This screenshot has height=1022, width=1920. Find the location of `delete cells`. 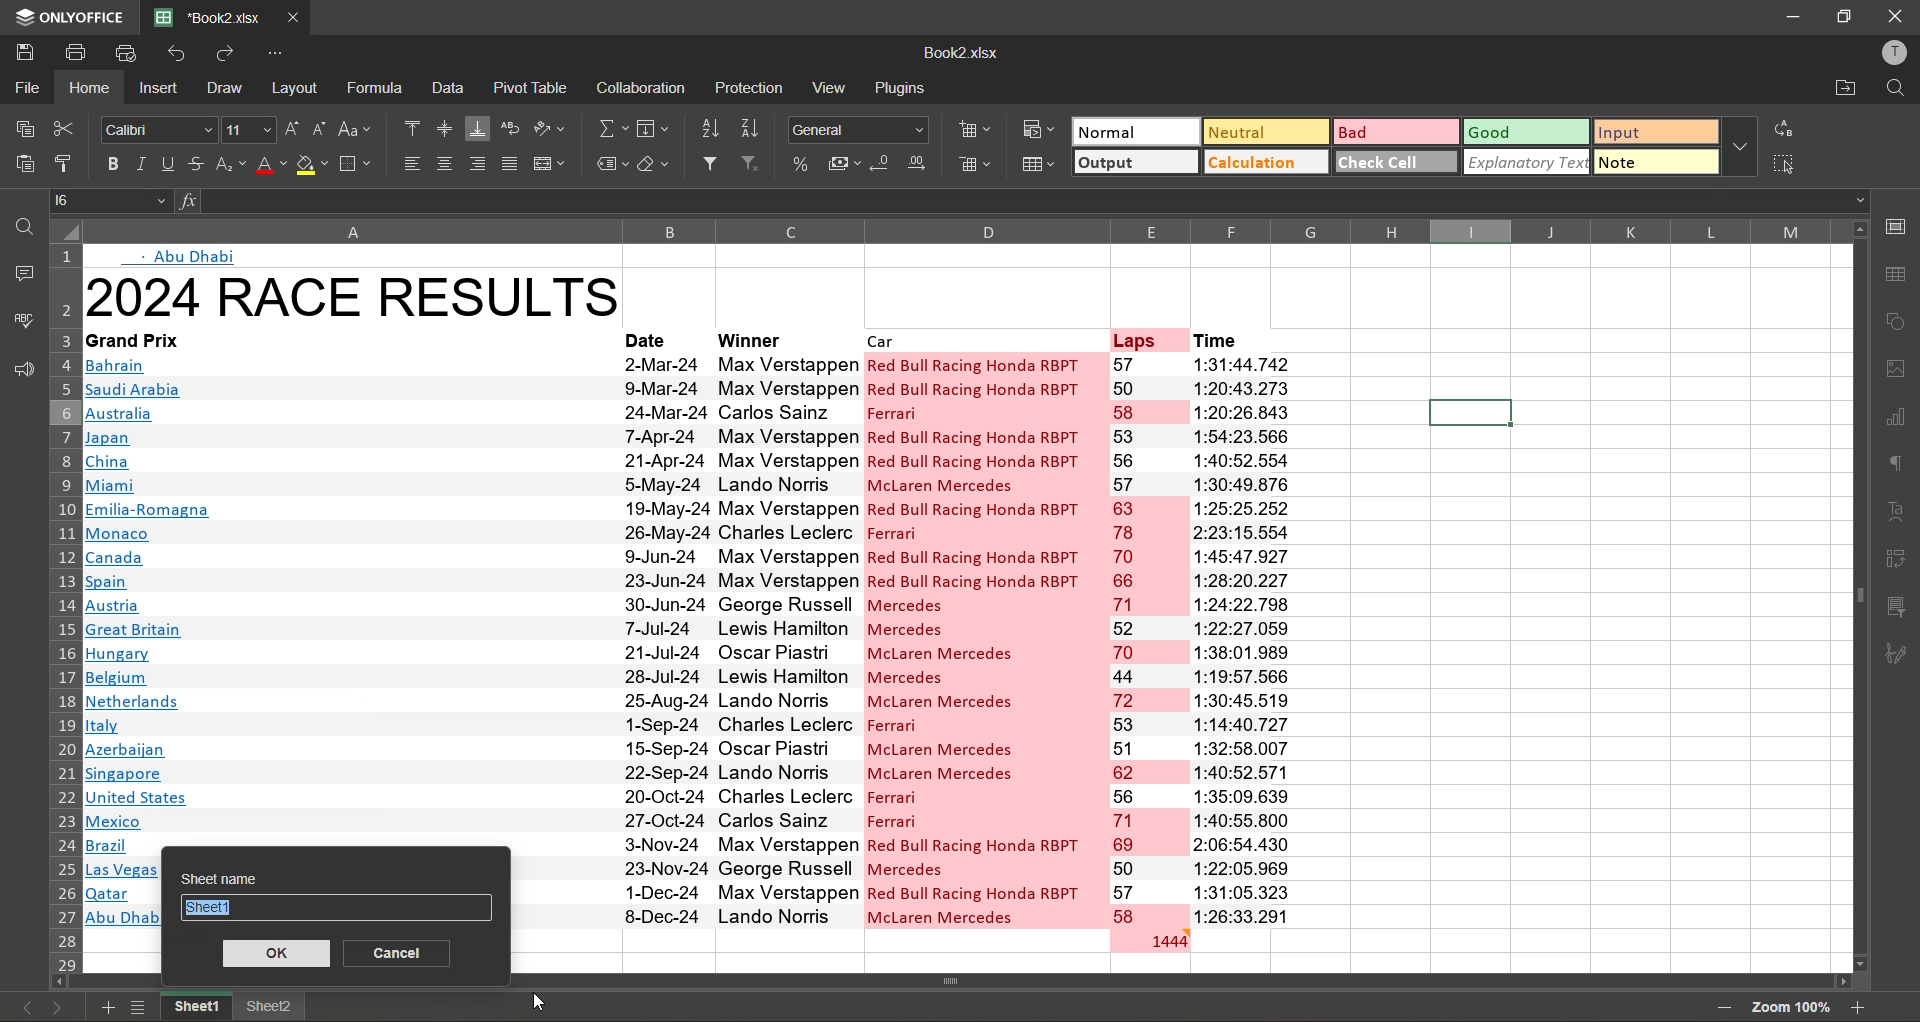

delete cells is located at coordinates (975, 165).